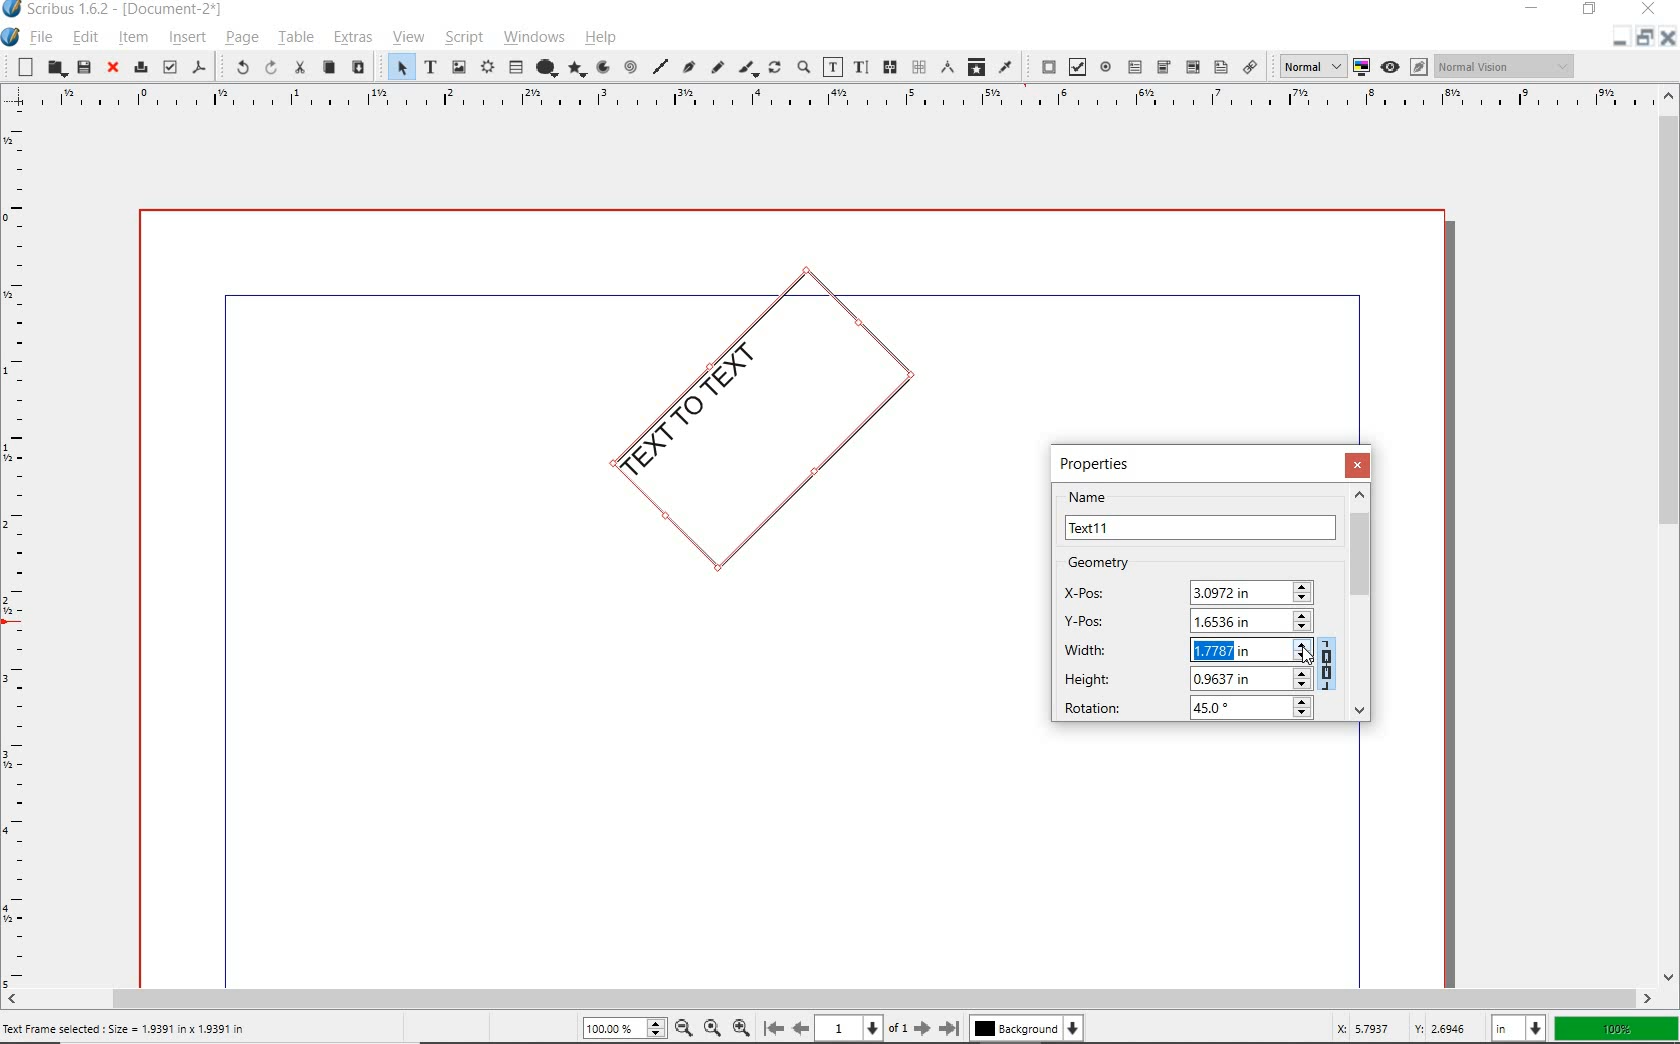  I want to click on CLOSE, so click(1360, 465).